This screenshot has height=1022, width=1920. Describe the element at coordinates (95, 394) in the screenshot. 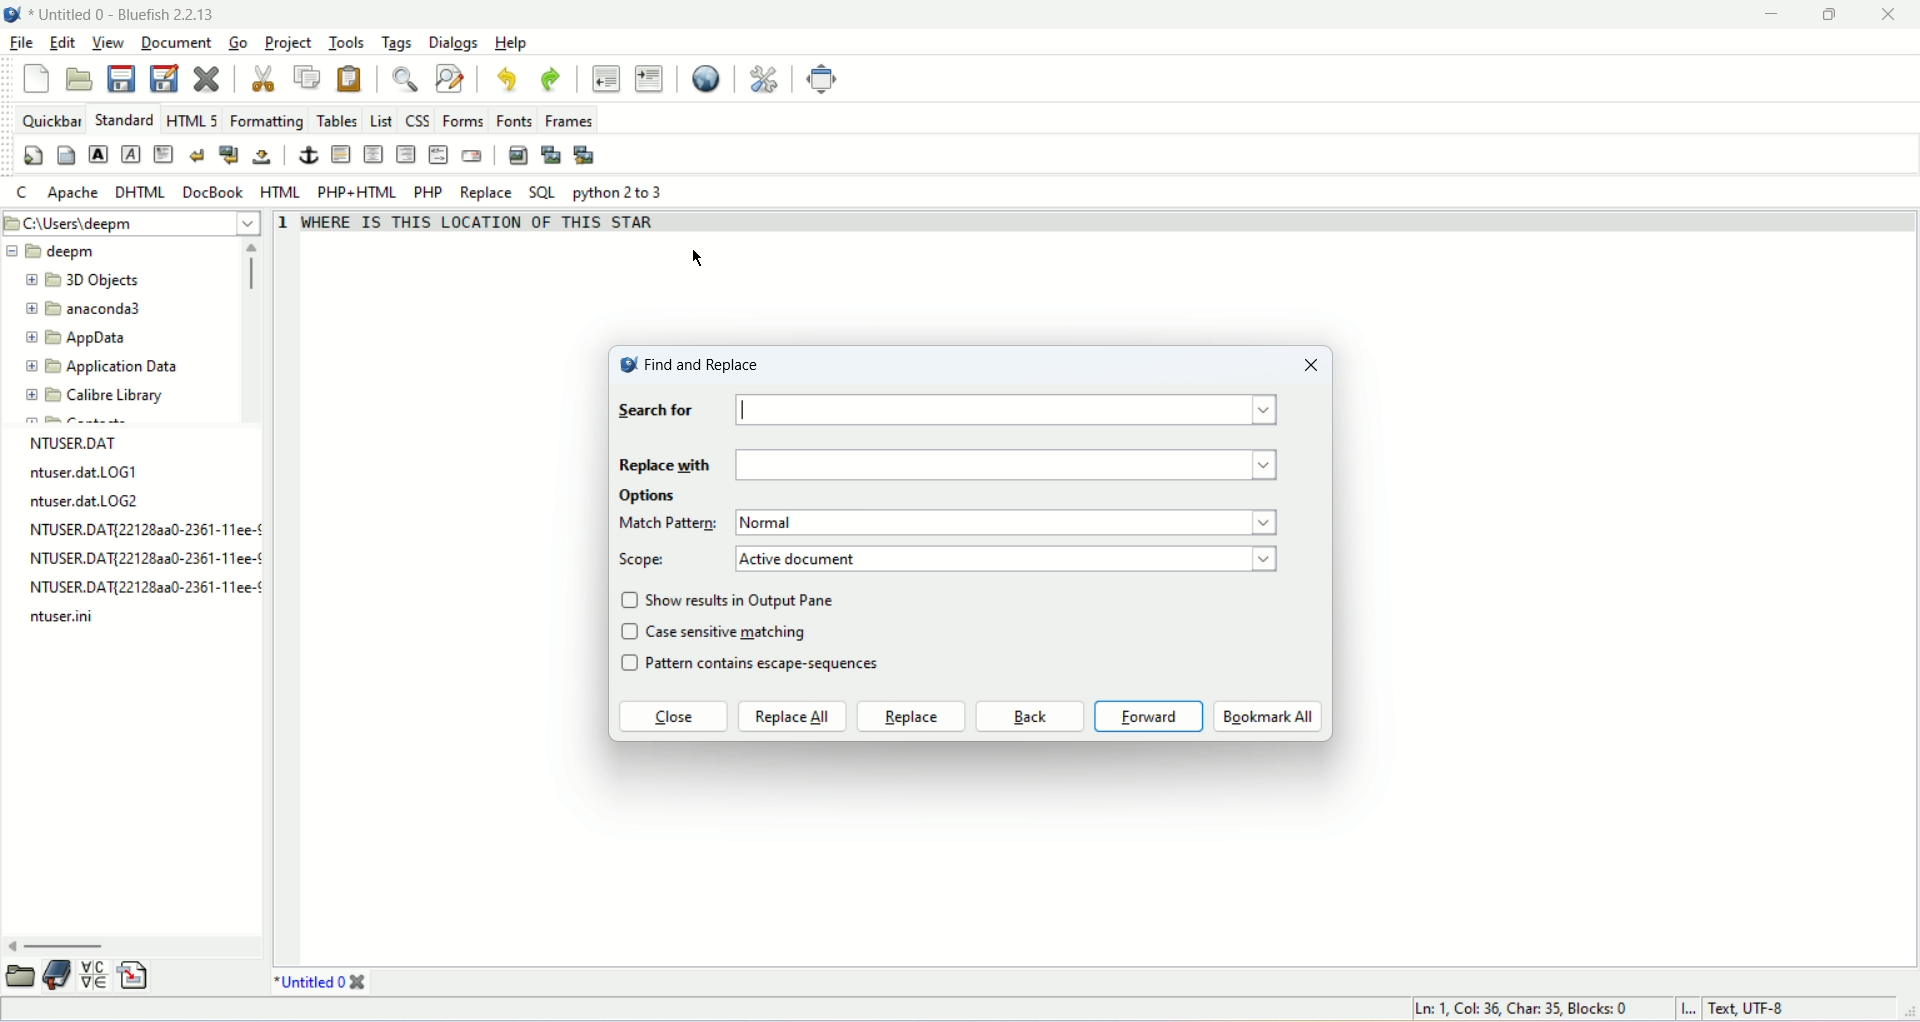

I see `Calibre Library` at that location.